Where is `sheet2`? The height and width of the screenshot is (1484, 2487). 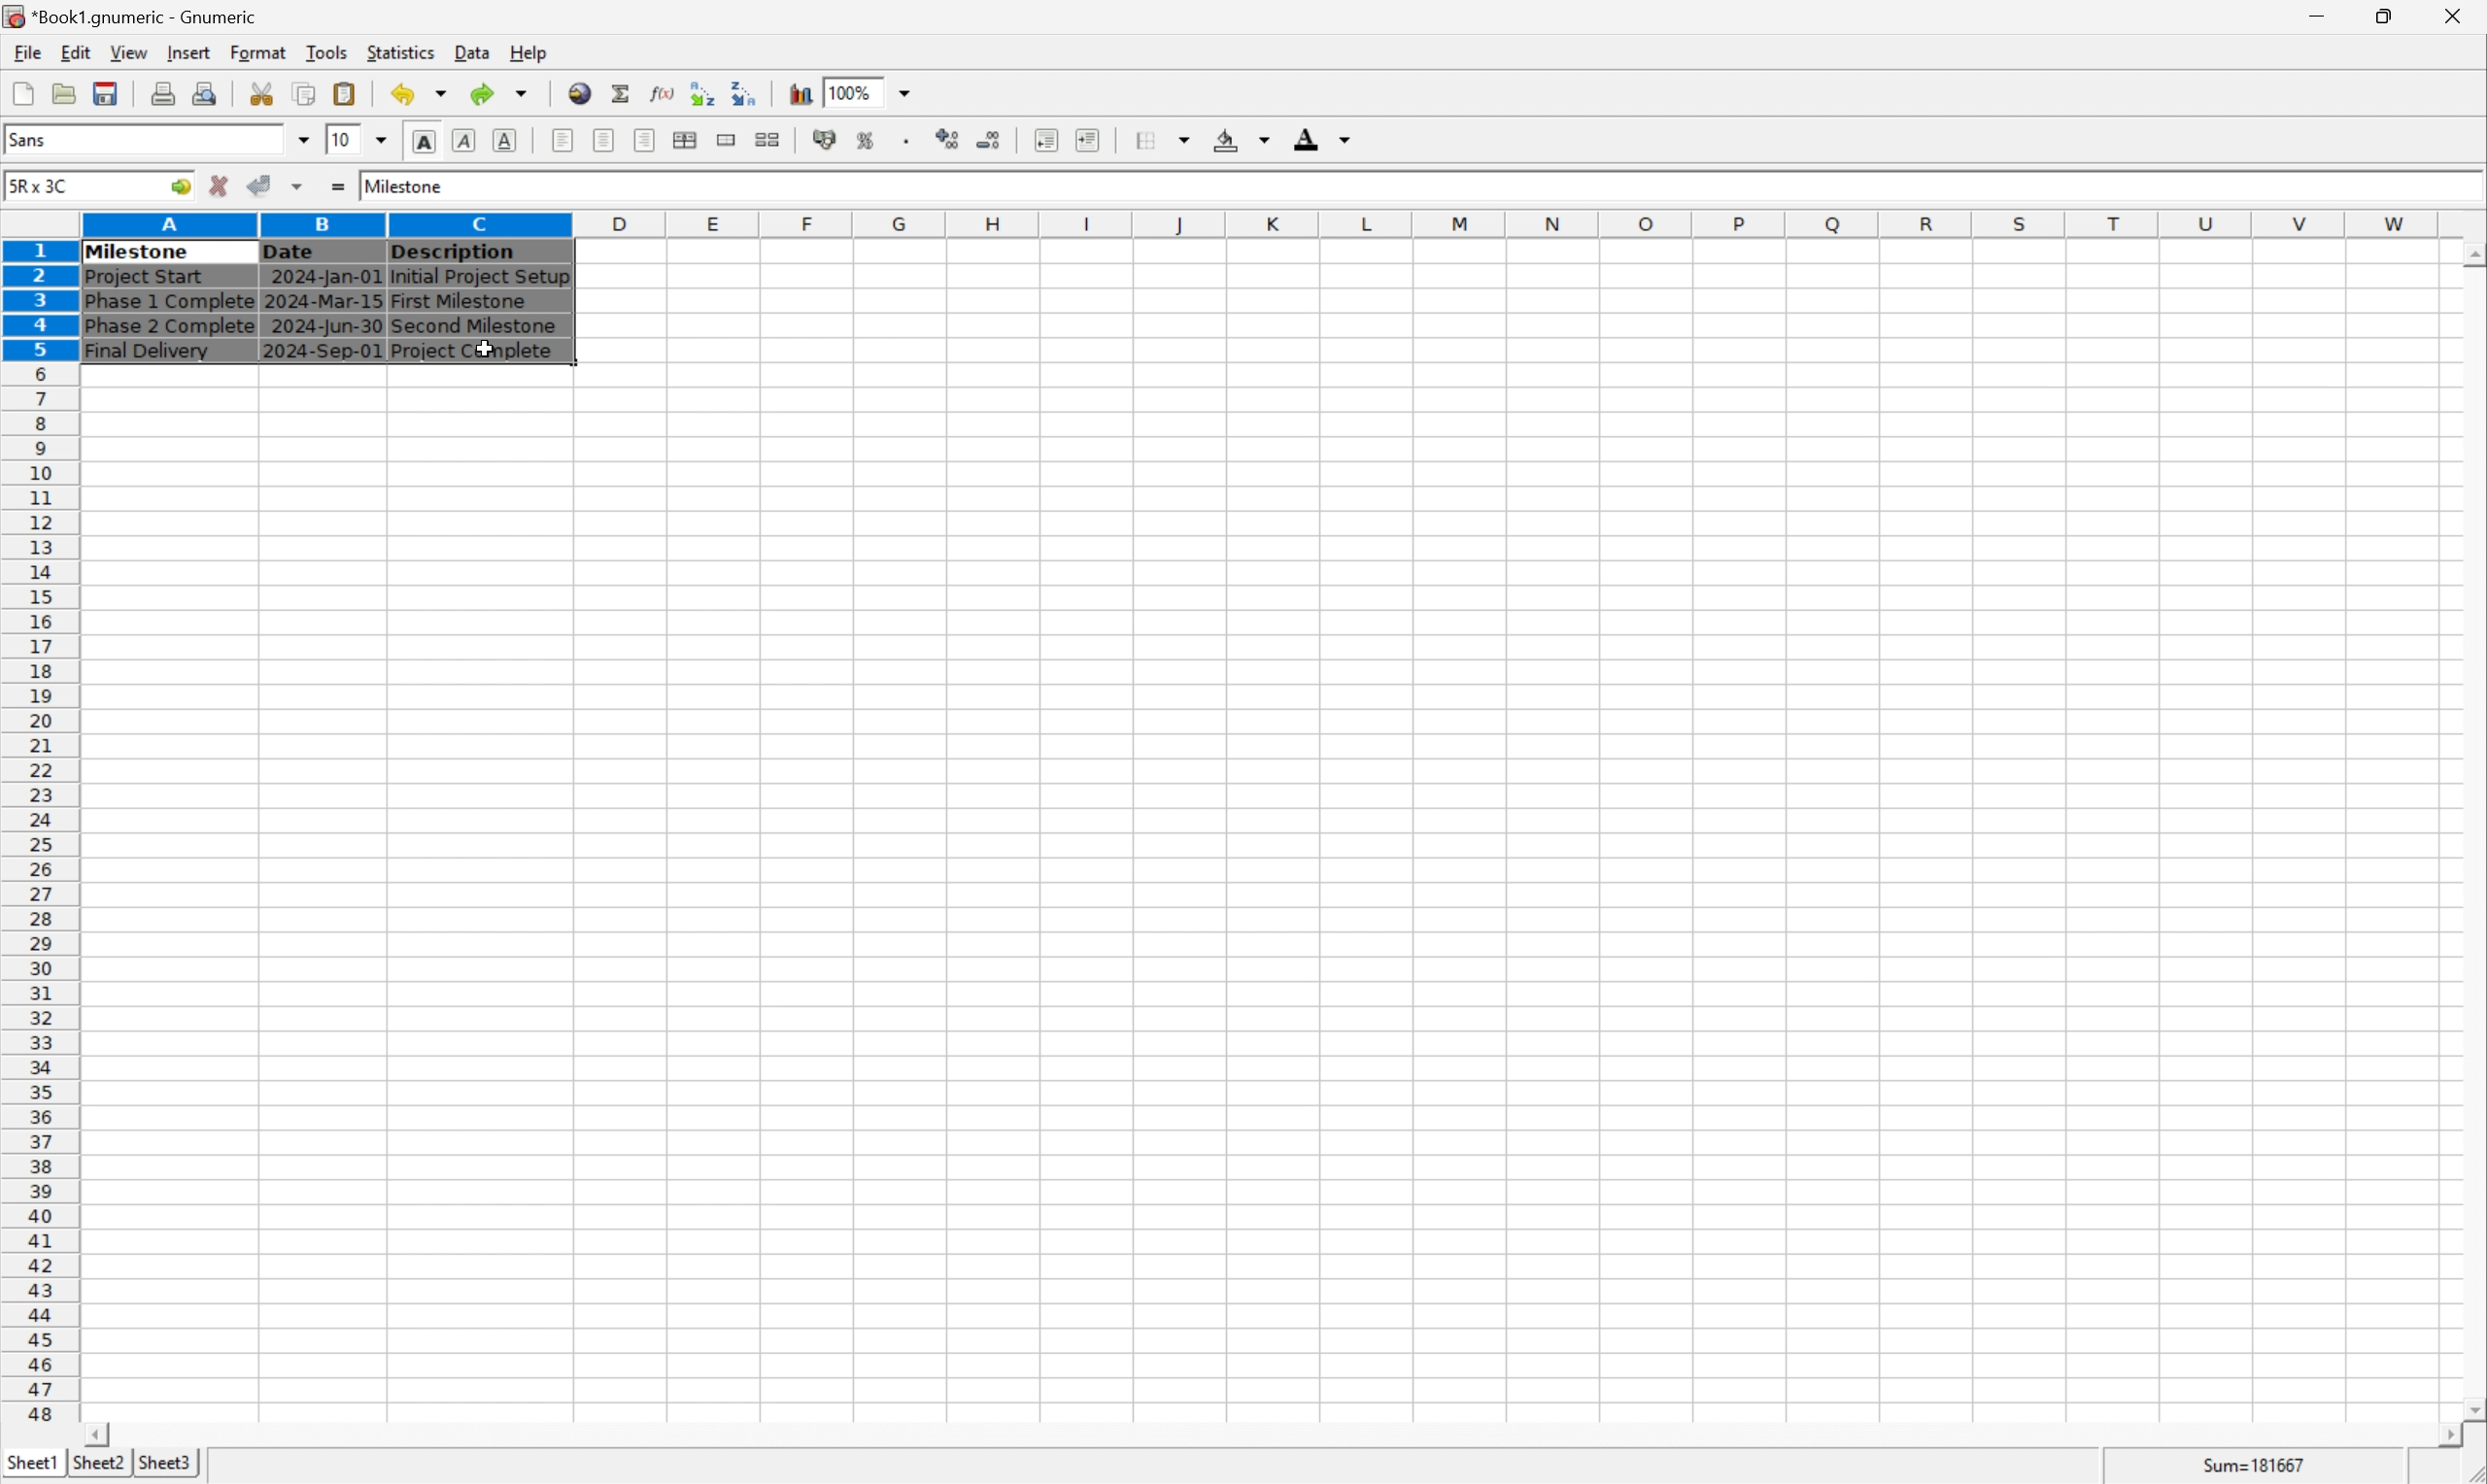 sheet2 is located at coordinates (93, 1467).